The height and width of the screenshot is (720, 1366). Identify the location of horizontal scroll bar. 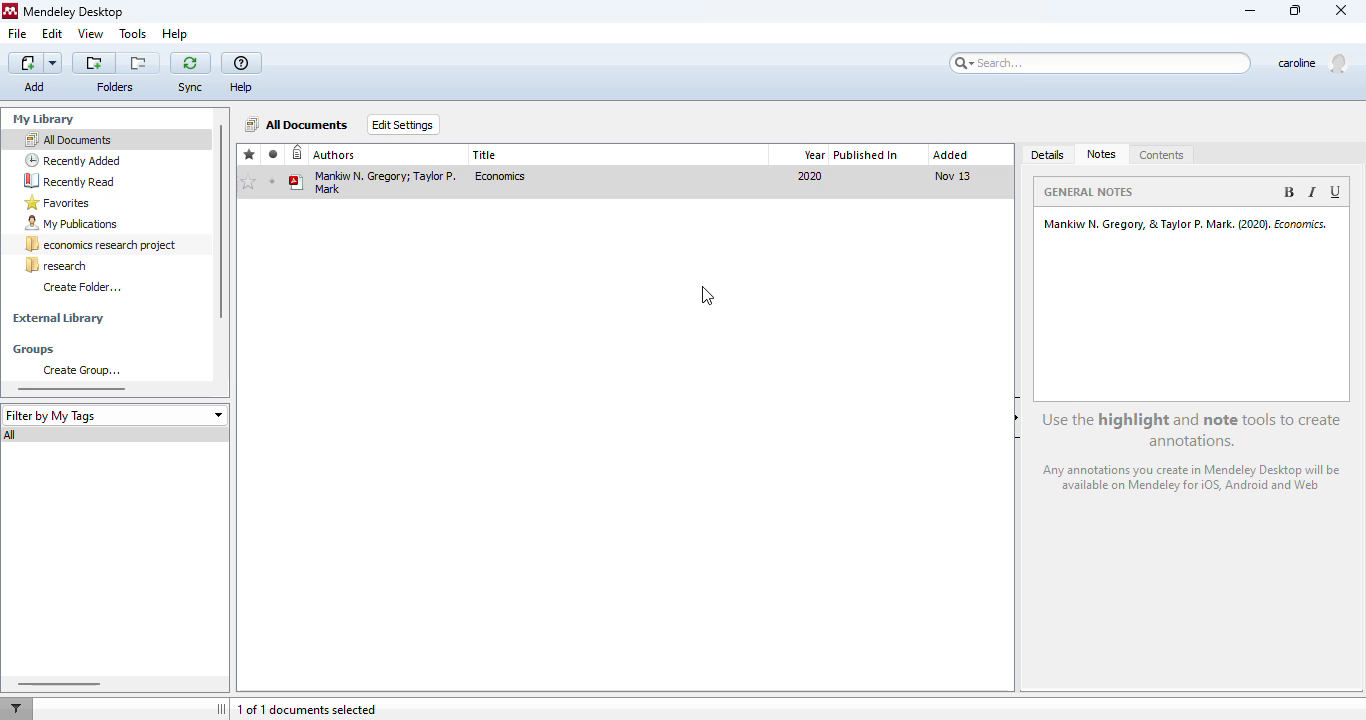
(57, 683).